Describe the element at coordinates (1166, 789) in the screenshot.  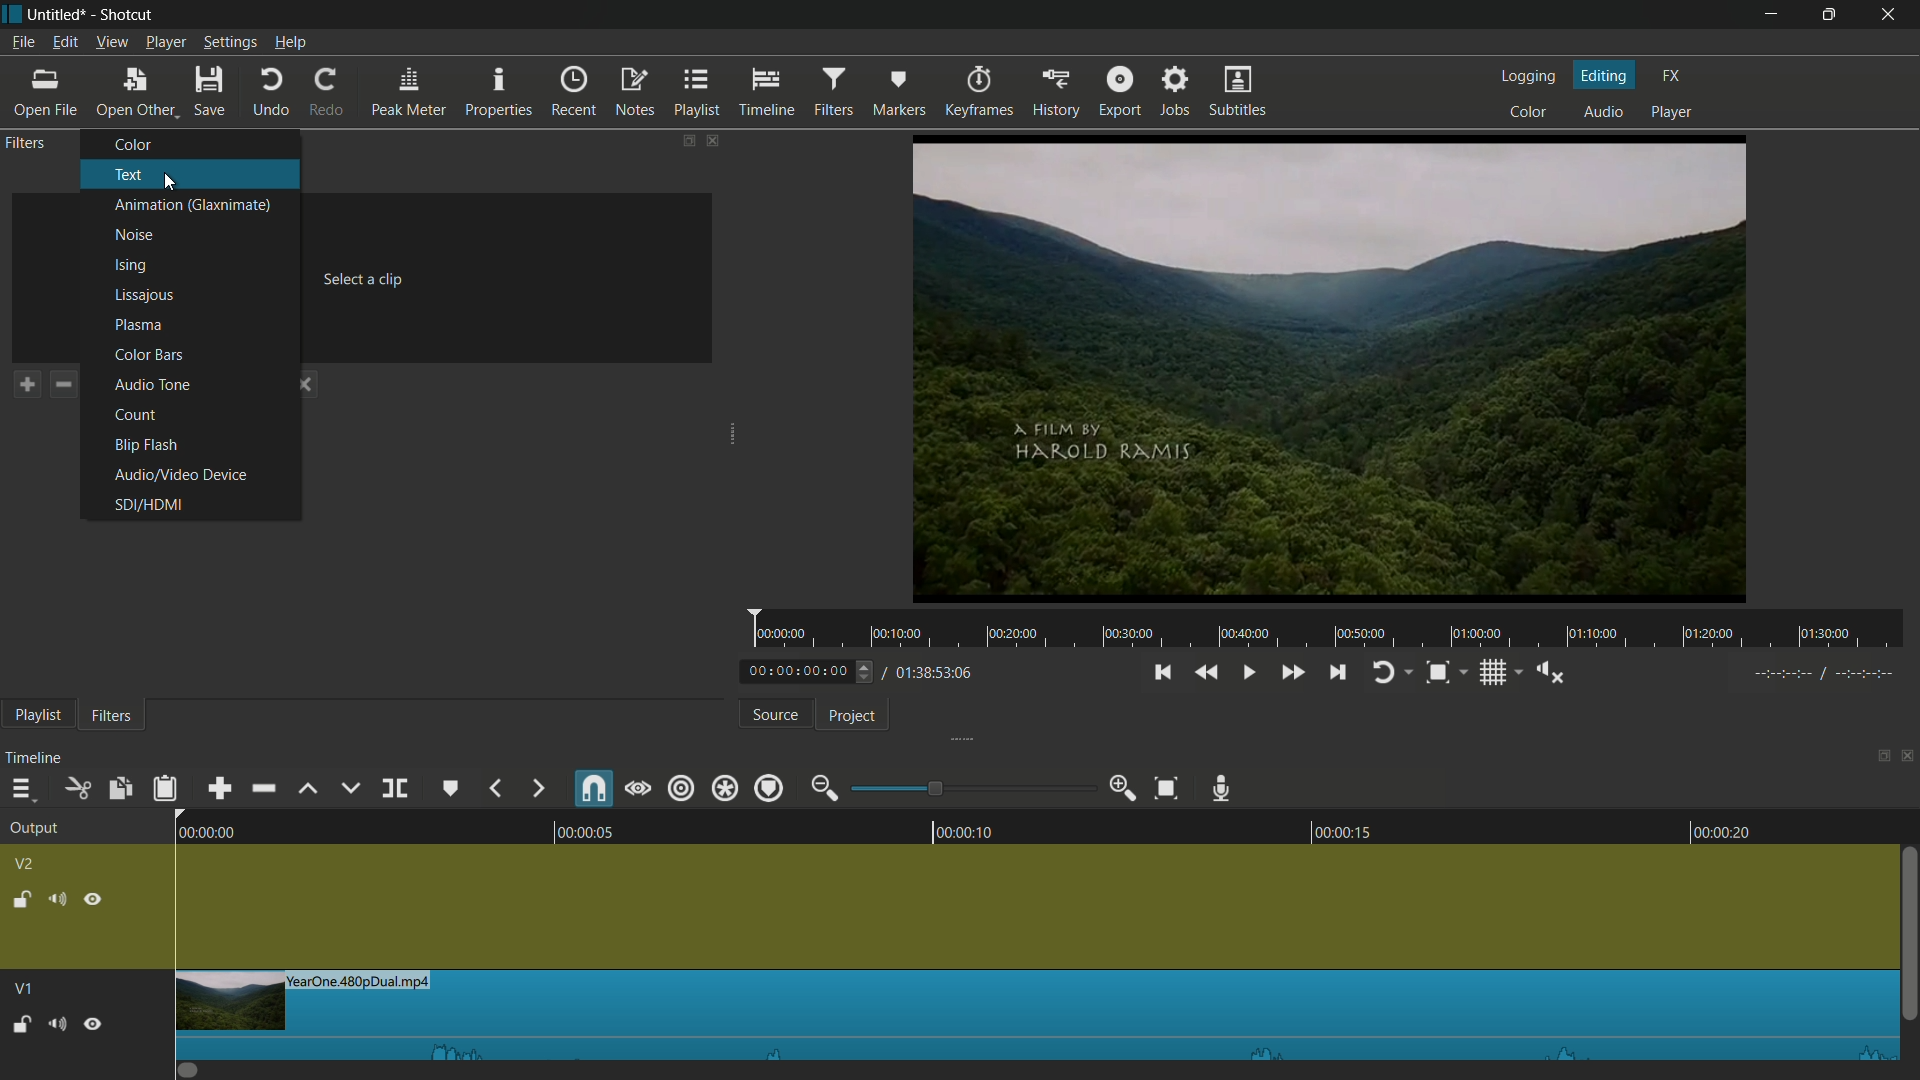
I see `zoom timeline to fit` at that location.